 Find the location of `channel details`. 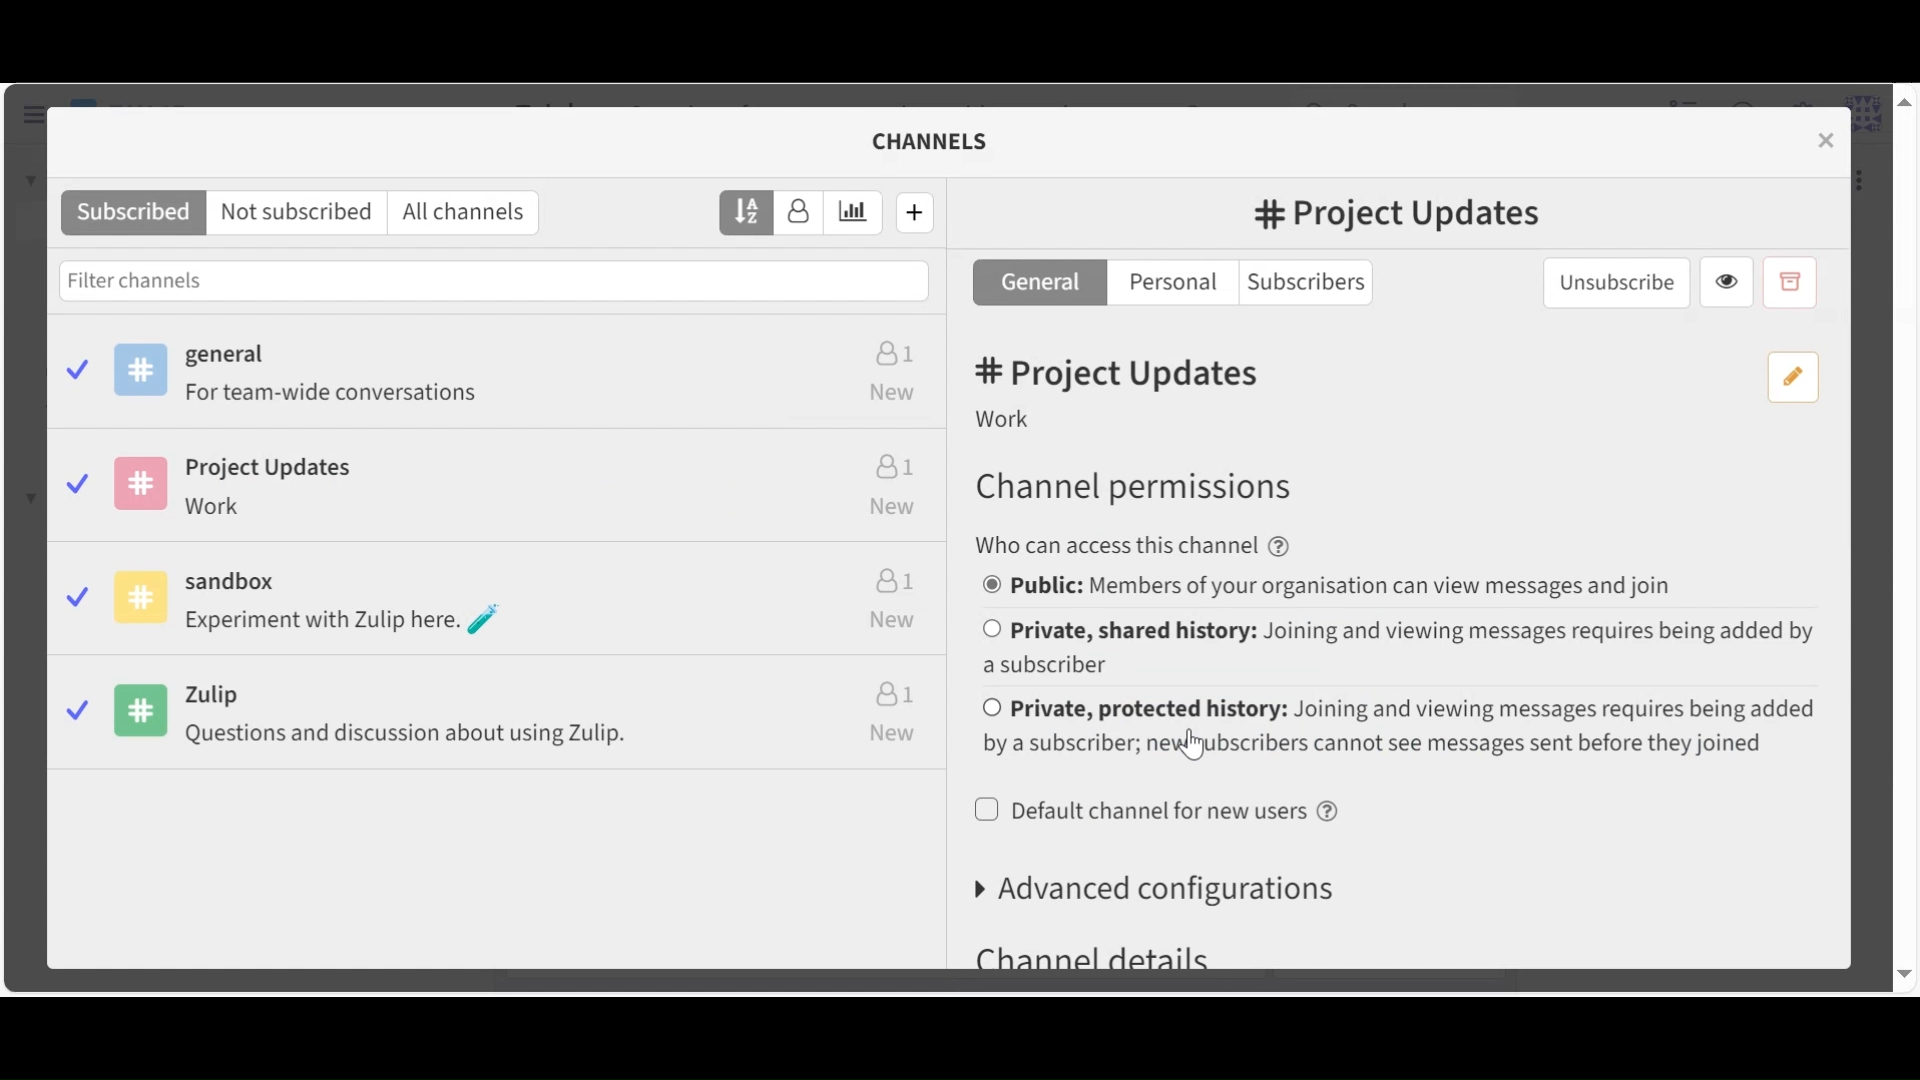

channel details is located at coordinates (1126, 953).